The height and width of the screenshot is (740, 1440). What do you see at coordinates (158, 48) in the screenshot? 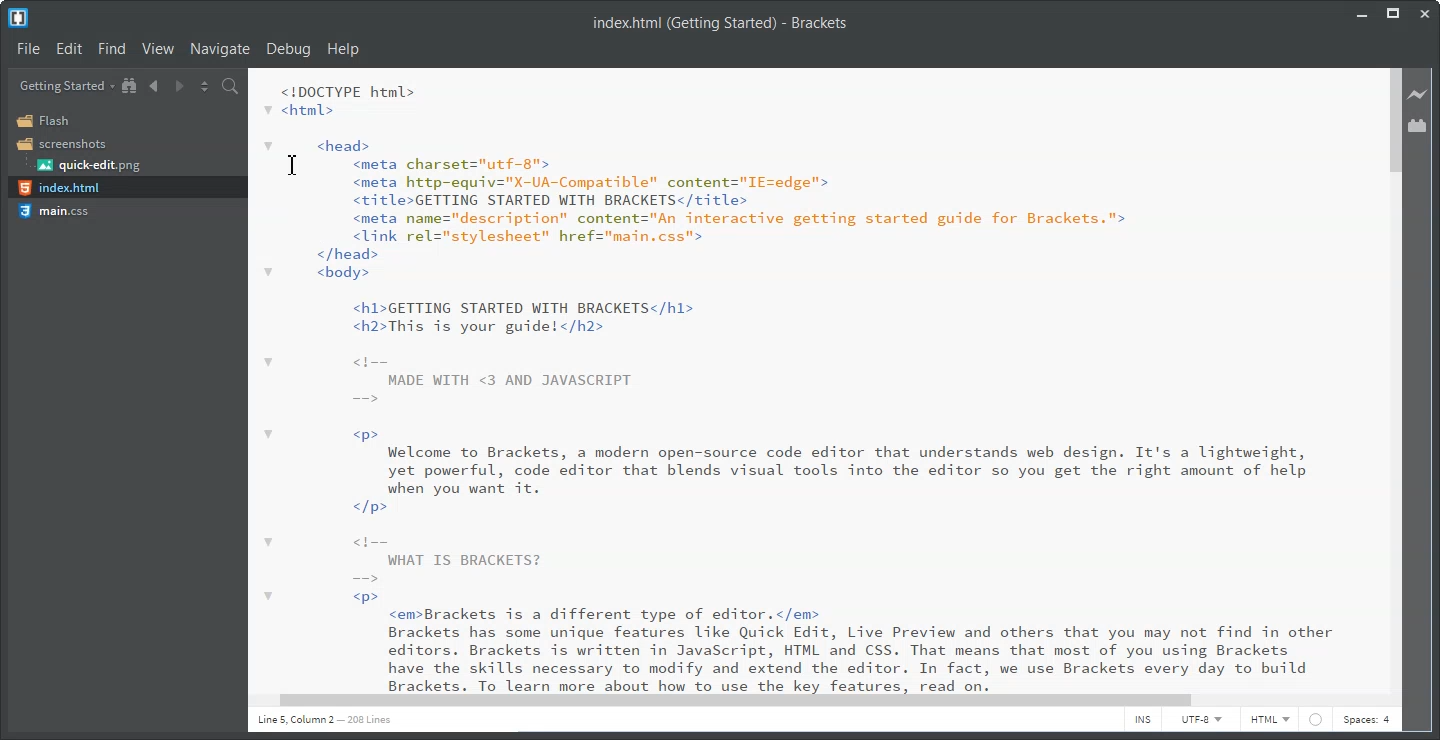
I see `View` at bounding box center [158, 48].